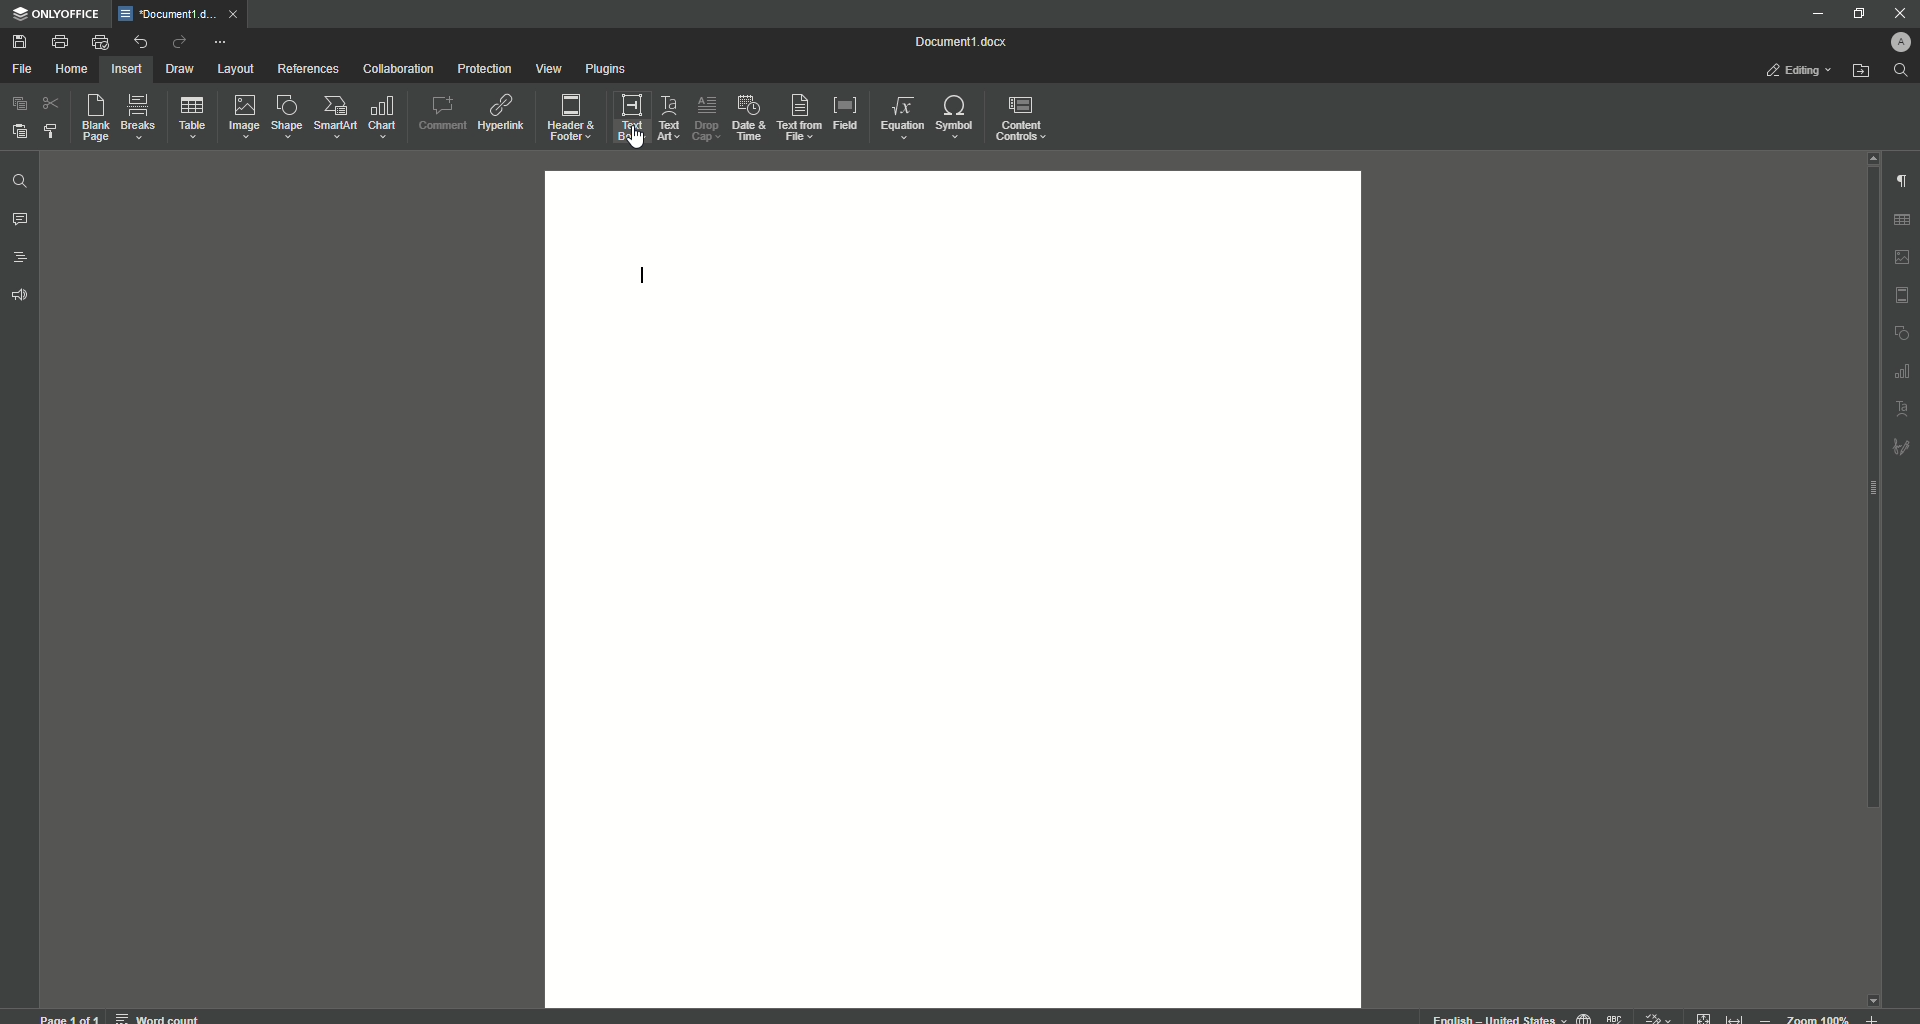  Describe the element at coordinates (20, 104) in the screenshot. I see `Copy` at that location.